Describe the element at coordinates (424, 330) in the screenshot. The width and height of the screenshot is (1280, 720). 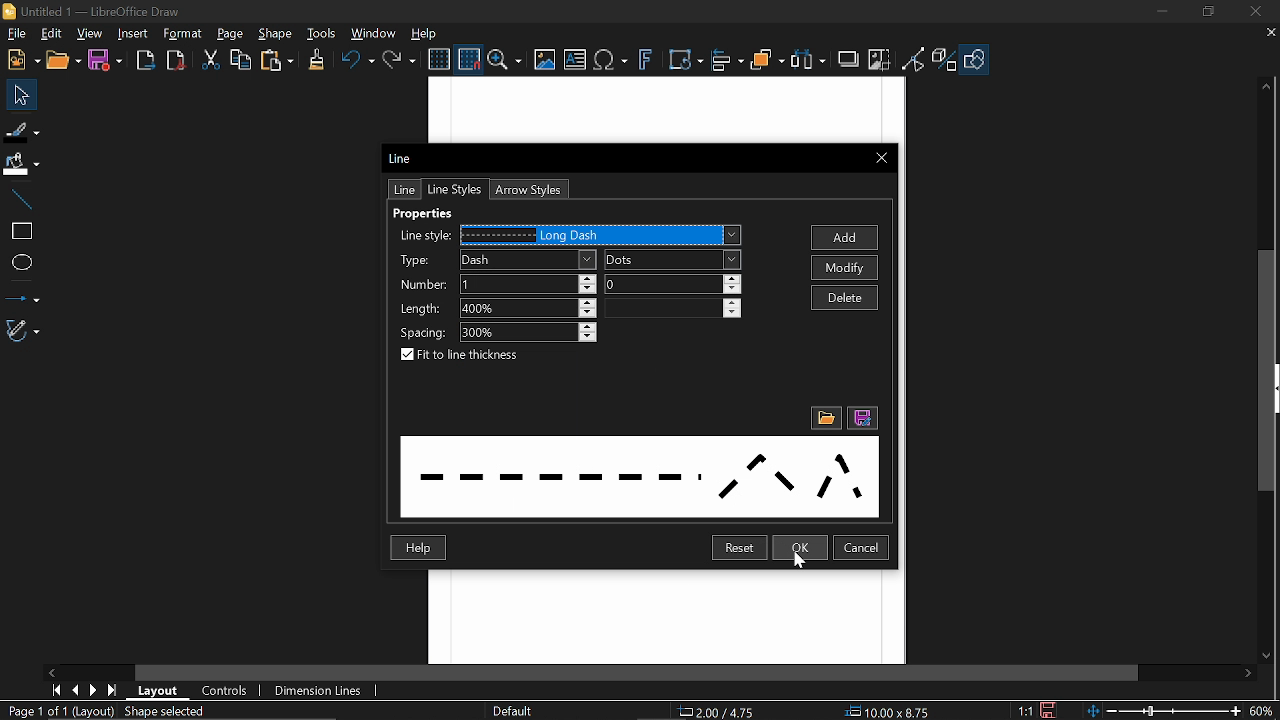
I see `Spacing:` at that location.